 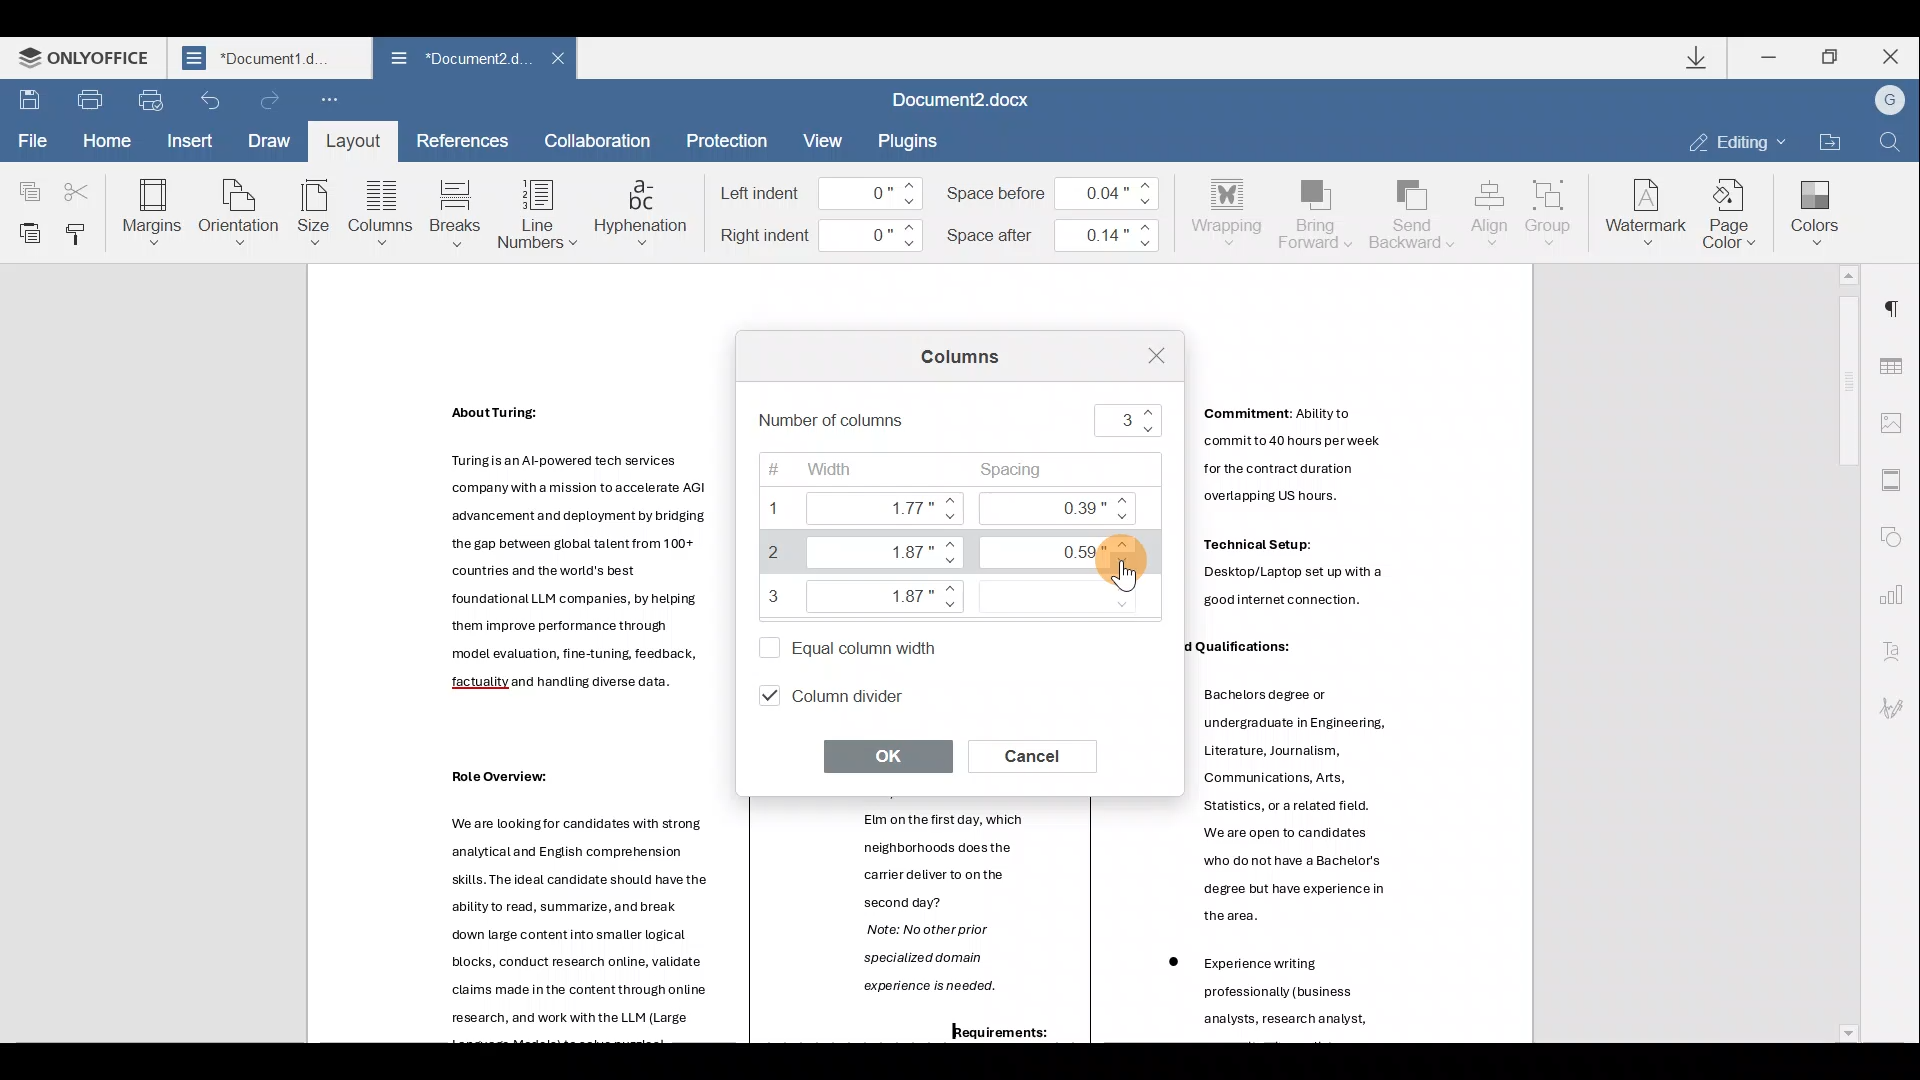 I want to click on , so click(x=1290, y=805).